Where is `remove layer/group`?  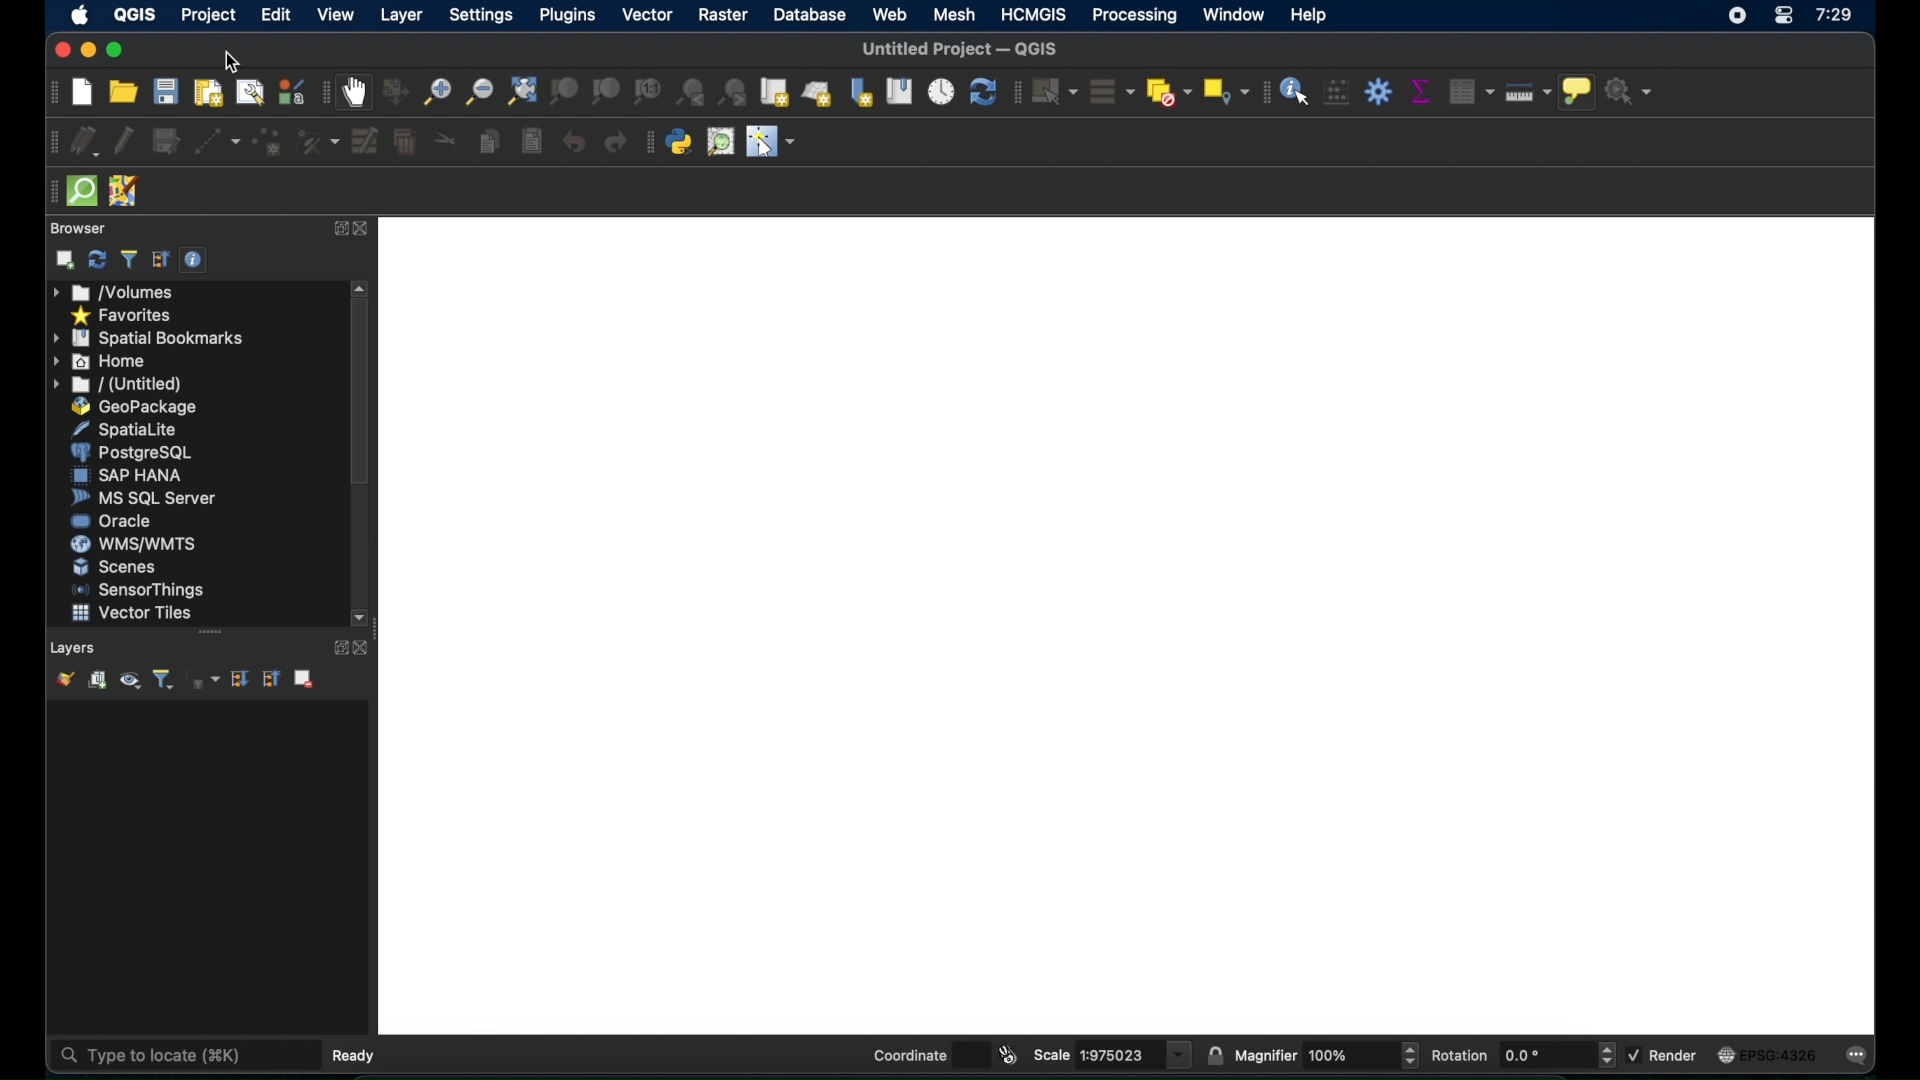
remove layer/group is located at coordinates (305, 677).